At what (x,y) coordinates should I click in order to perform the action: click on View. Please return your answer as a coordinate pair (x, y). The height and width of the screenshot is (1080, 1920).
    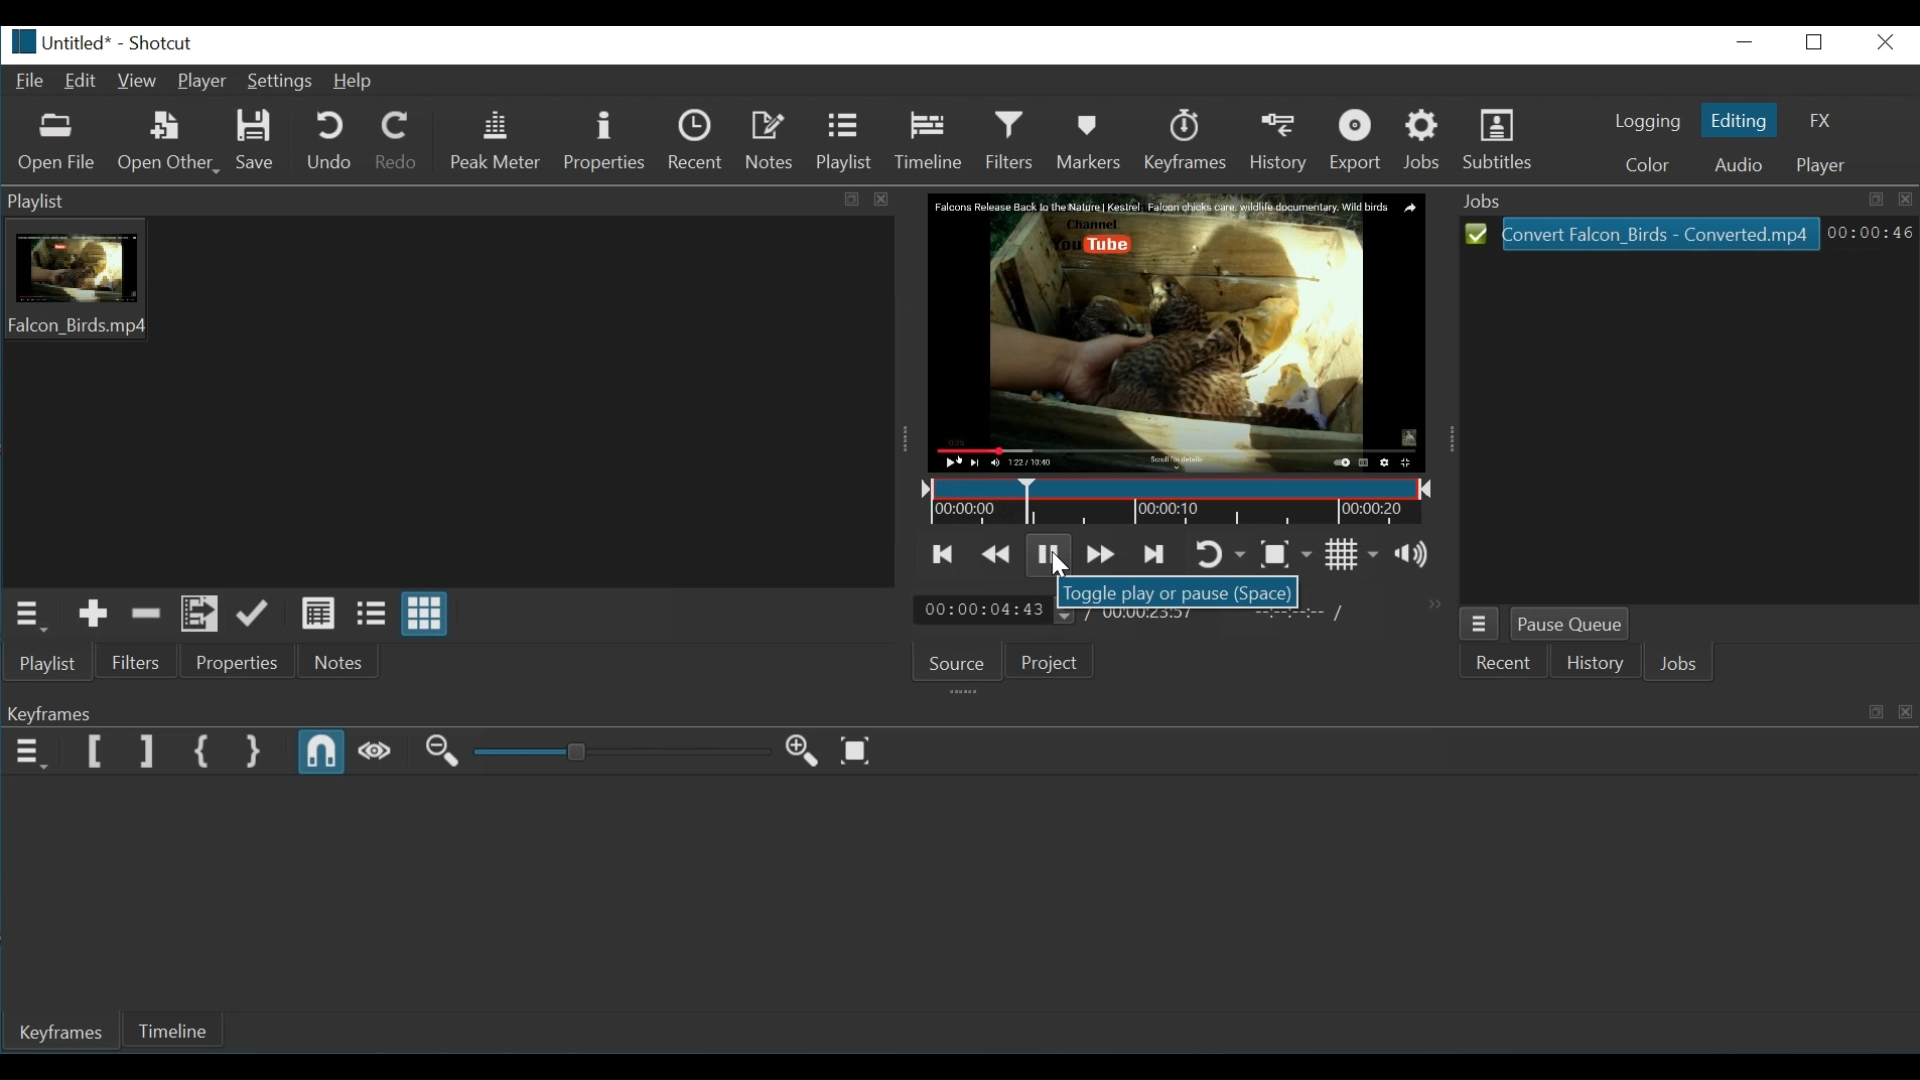
    Looking at the image, I should click on (137, 80).